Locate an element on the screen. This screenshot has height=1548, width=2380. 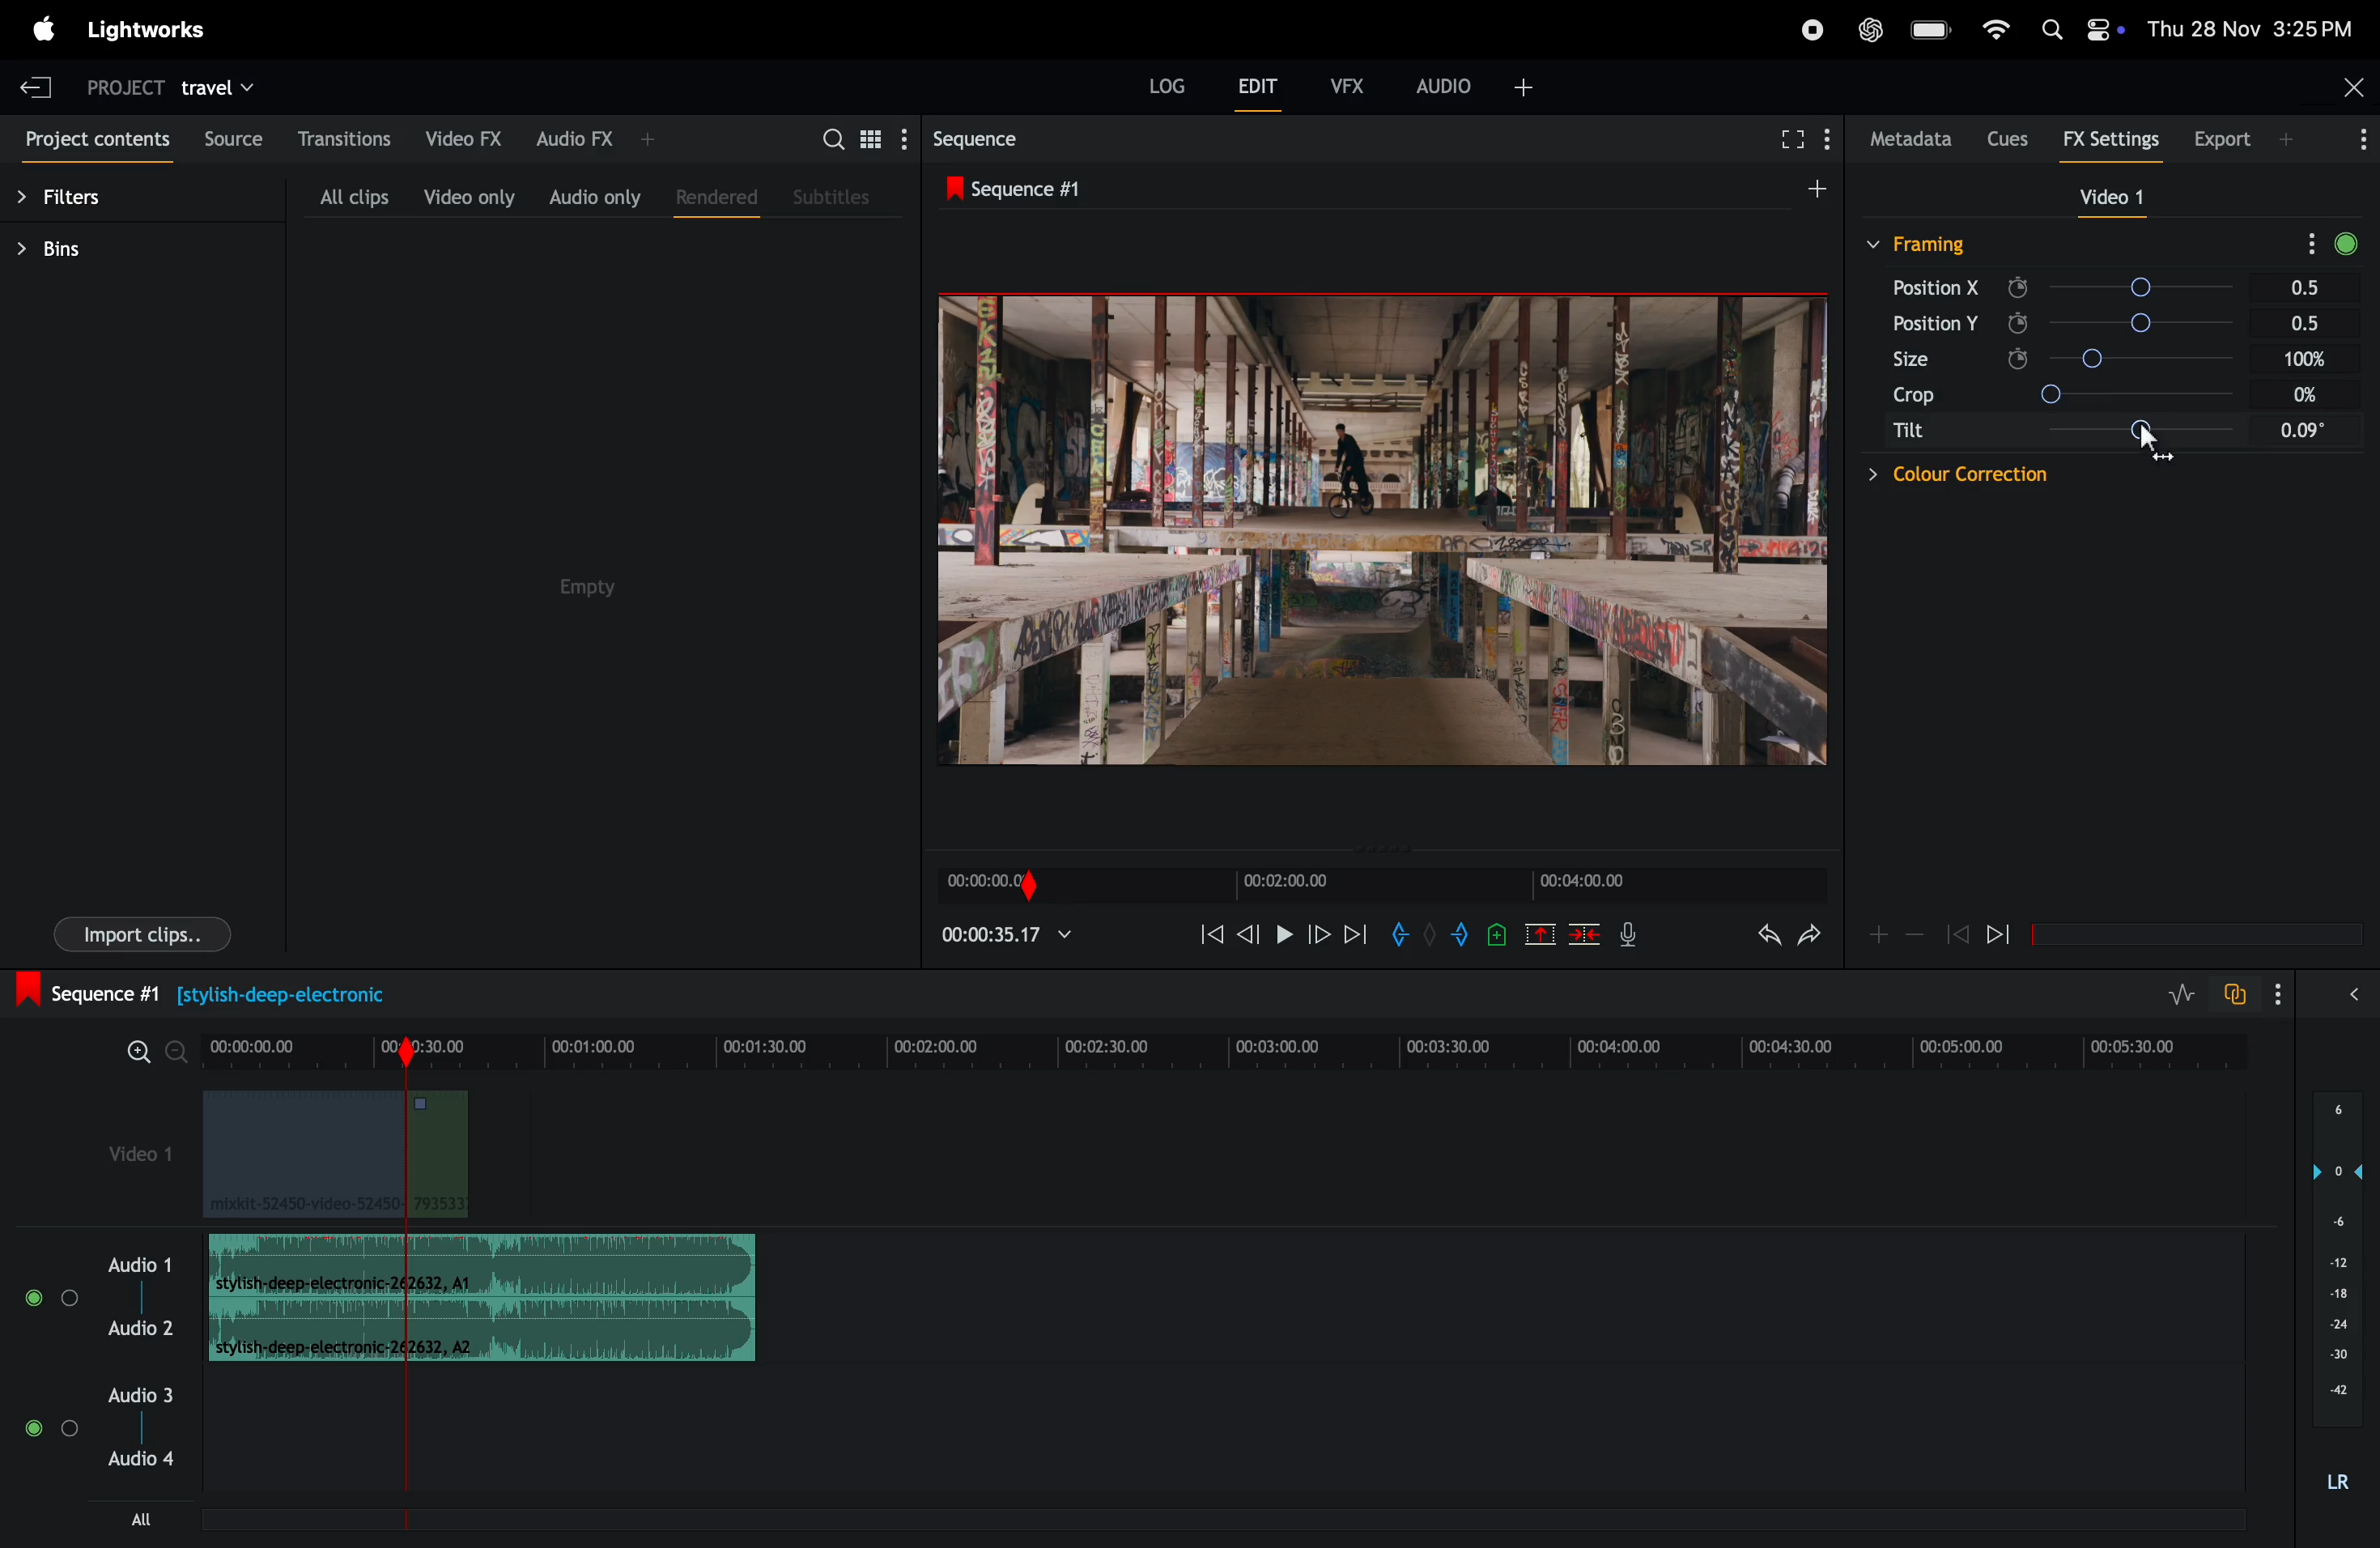
audio fx is located at coordinates (598, 138).